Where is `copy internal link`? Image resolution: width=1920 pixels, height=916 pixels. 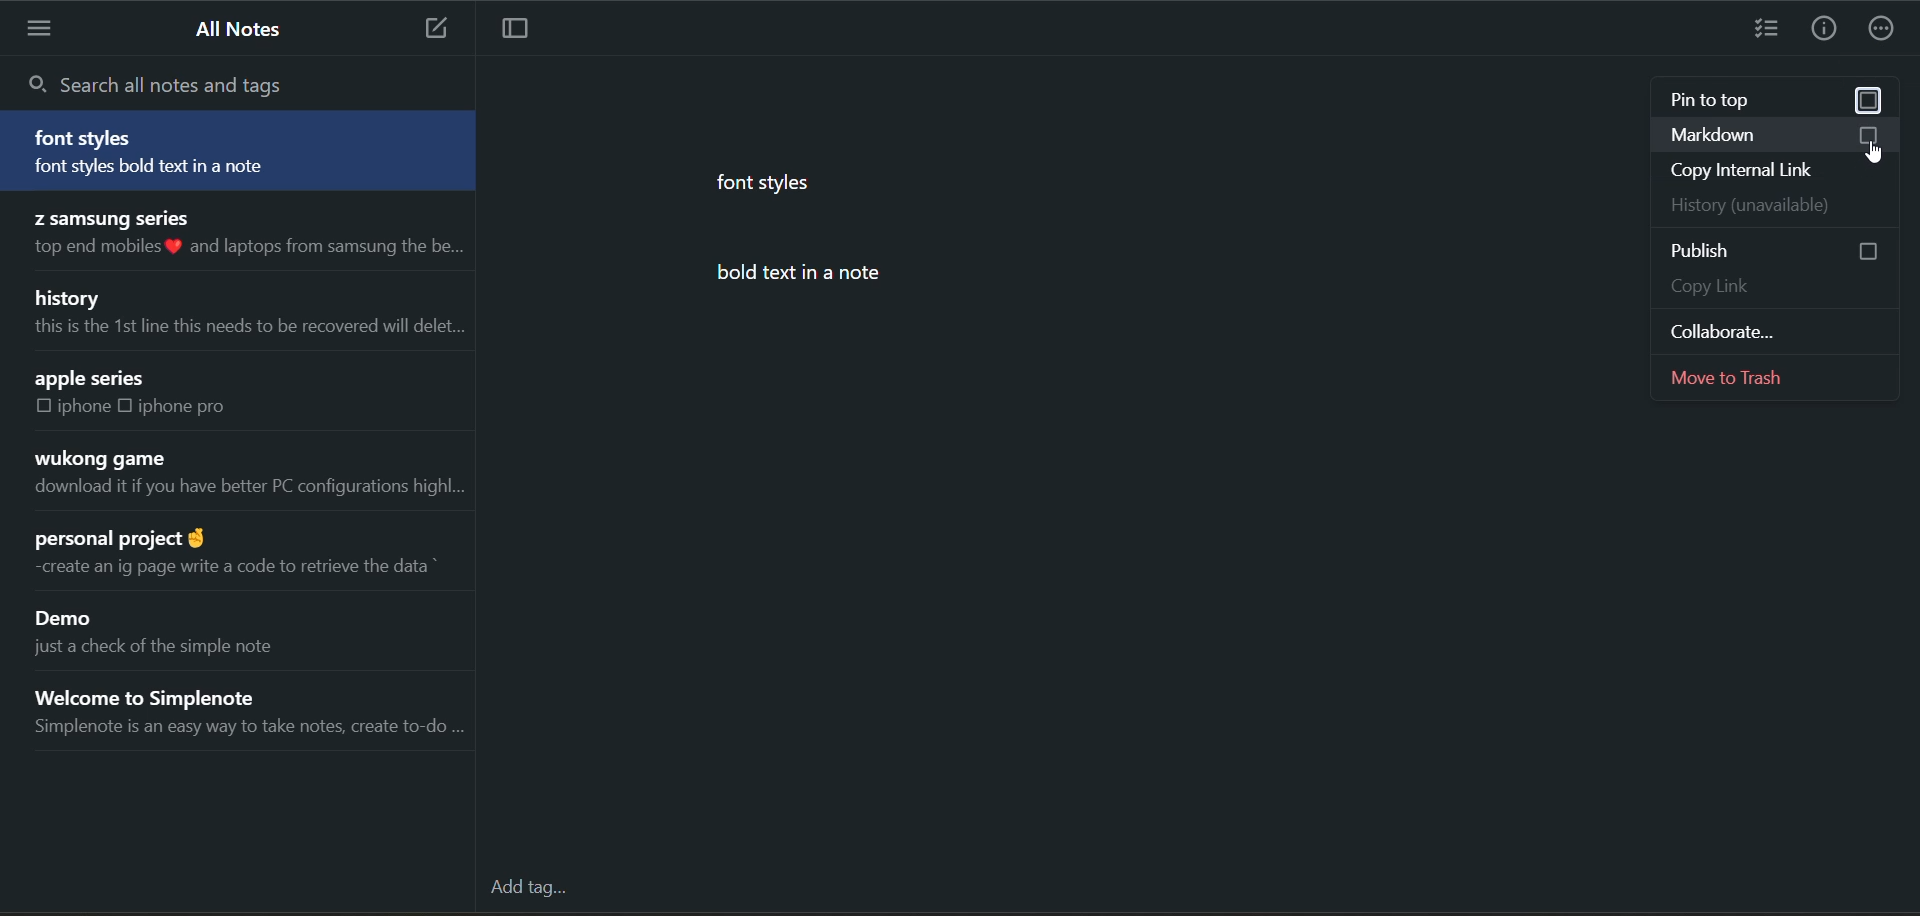
copy internal link is located at coordinates (1775, 168).